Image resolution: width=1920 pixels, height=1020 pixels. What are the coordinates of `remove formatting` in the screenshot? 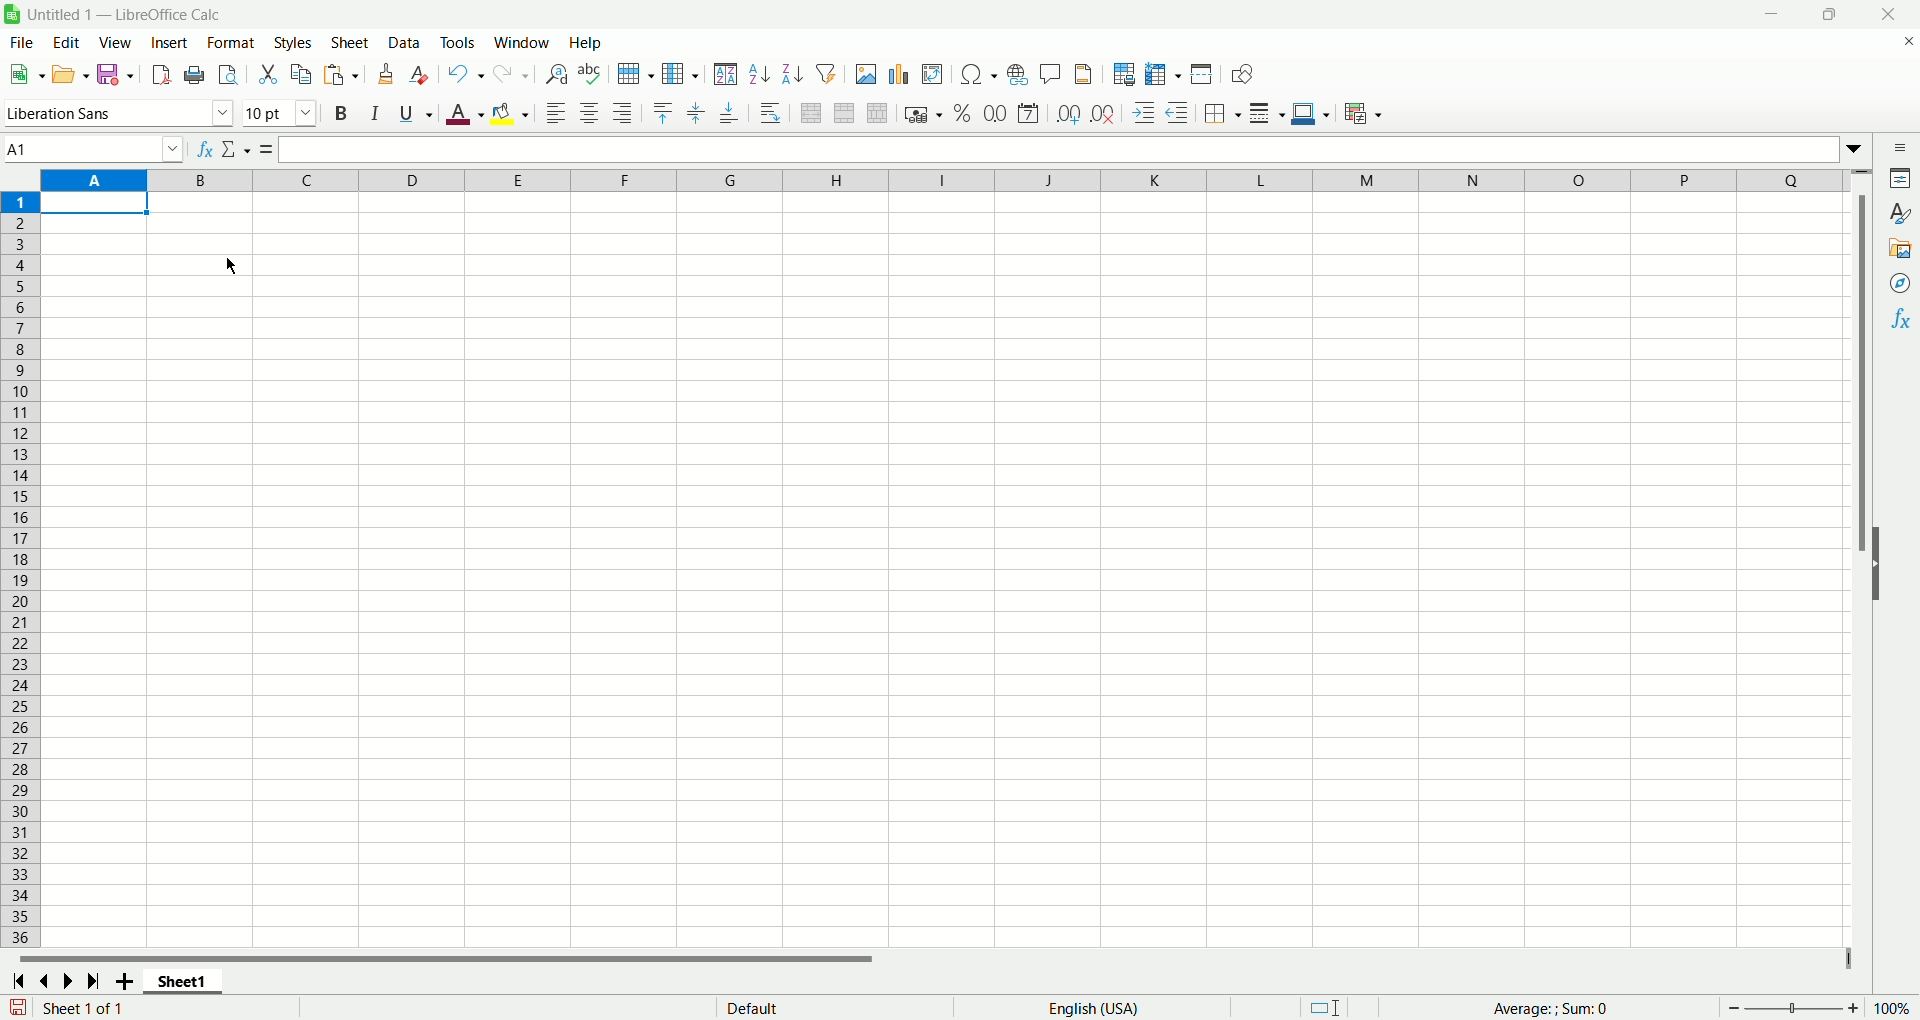 It's located at (423, 75).